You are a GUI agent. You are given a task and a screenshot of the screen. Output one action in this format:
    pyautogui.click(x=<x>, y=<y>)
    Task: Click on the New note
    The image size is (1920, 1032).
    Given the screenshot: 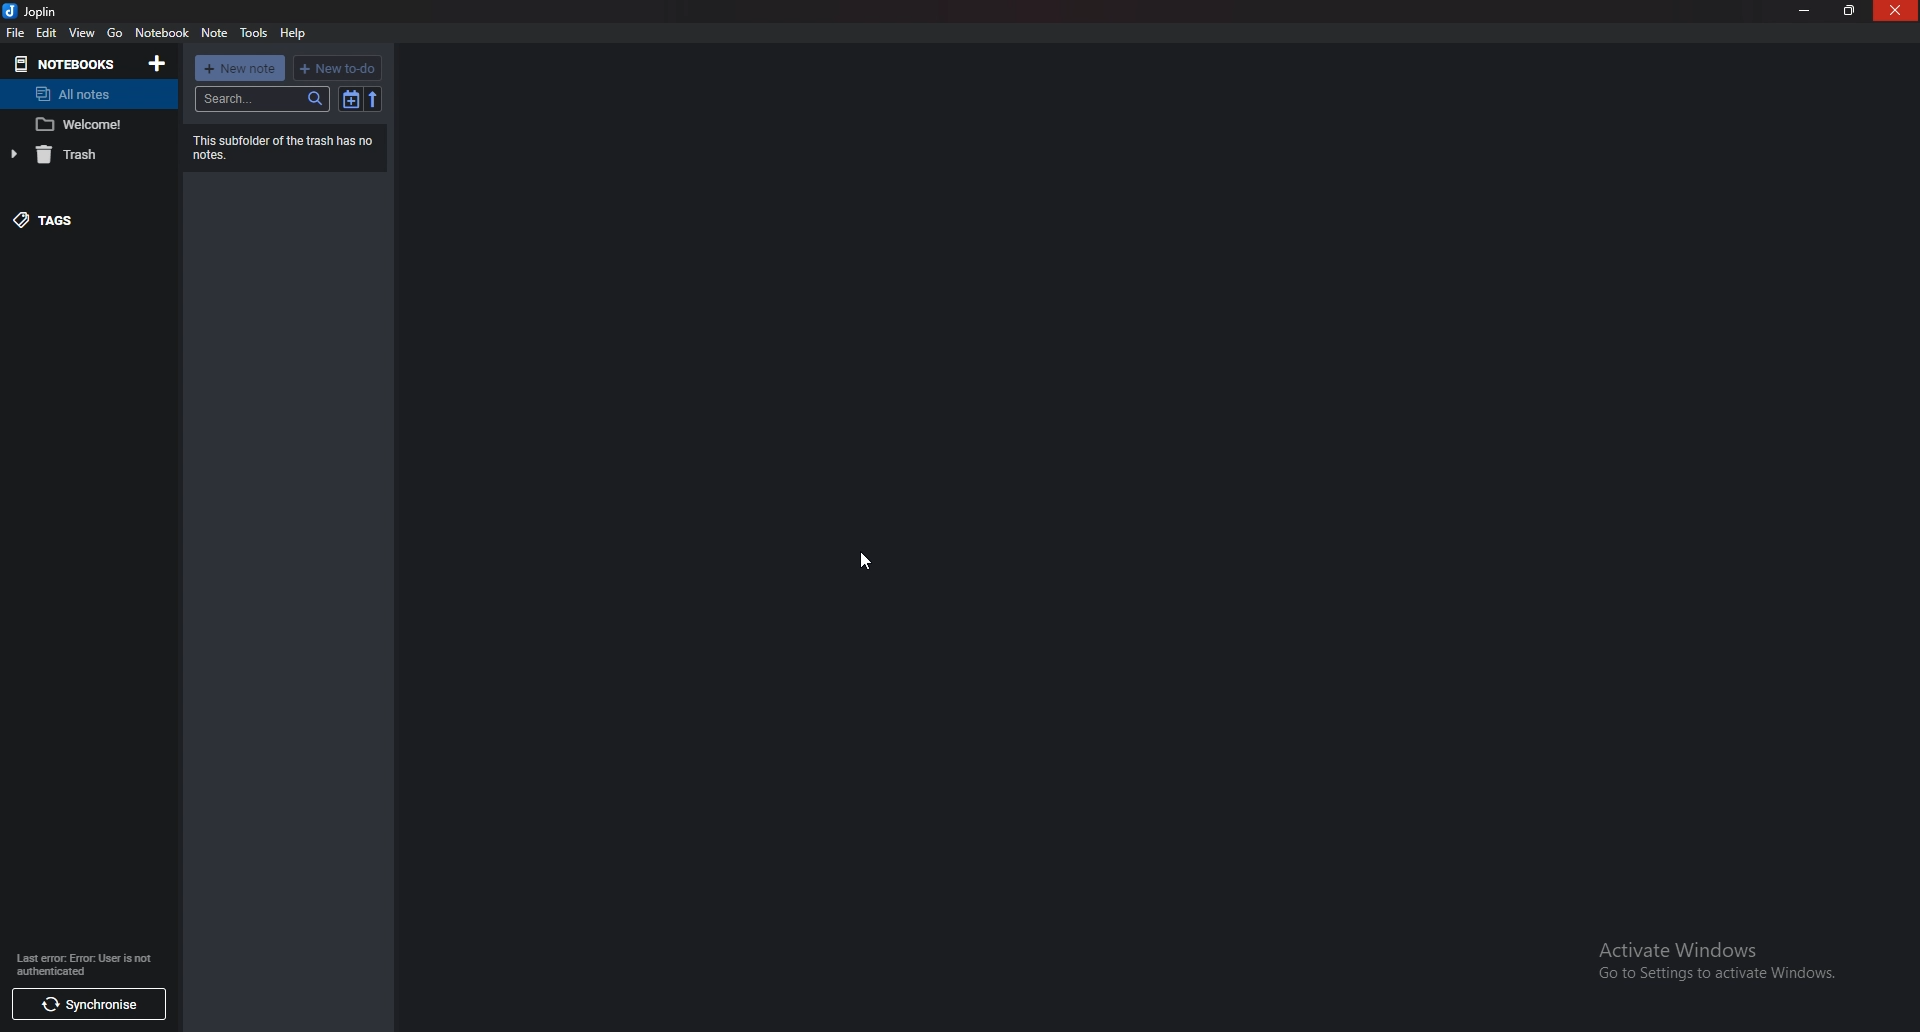 What is the action you would take?
    pyautogui.click(x=241, y=68)
    